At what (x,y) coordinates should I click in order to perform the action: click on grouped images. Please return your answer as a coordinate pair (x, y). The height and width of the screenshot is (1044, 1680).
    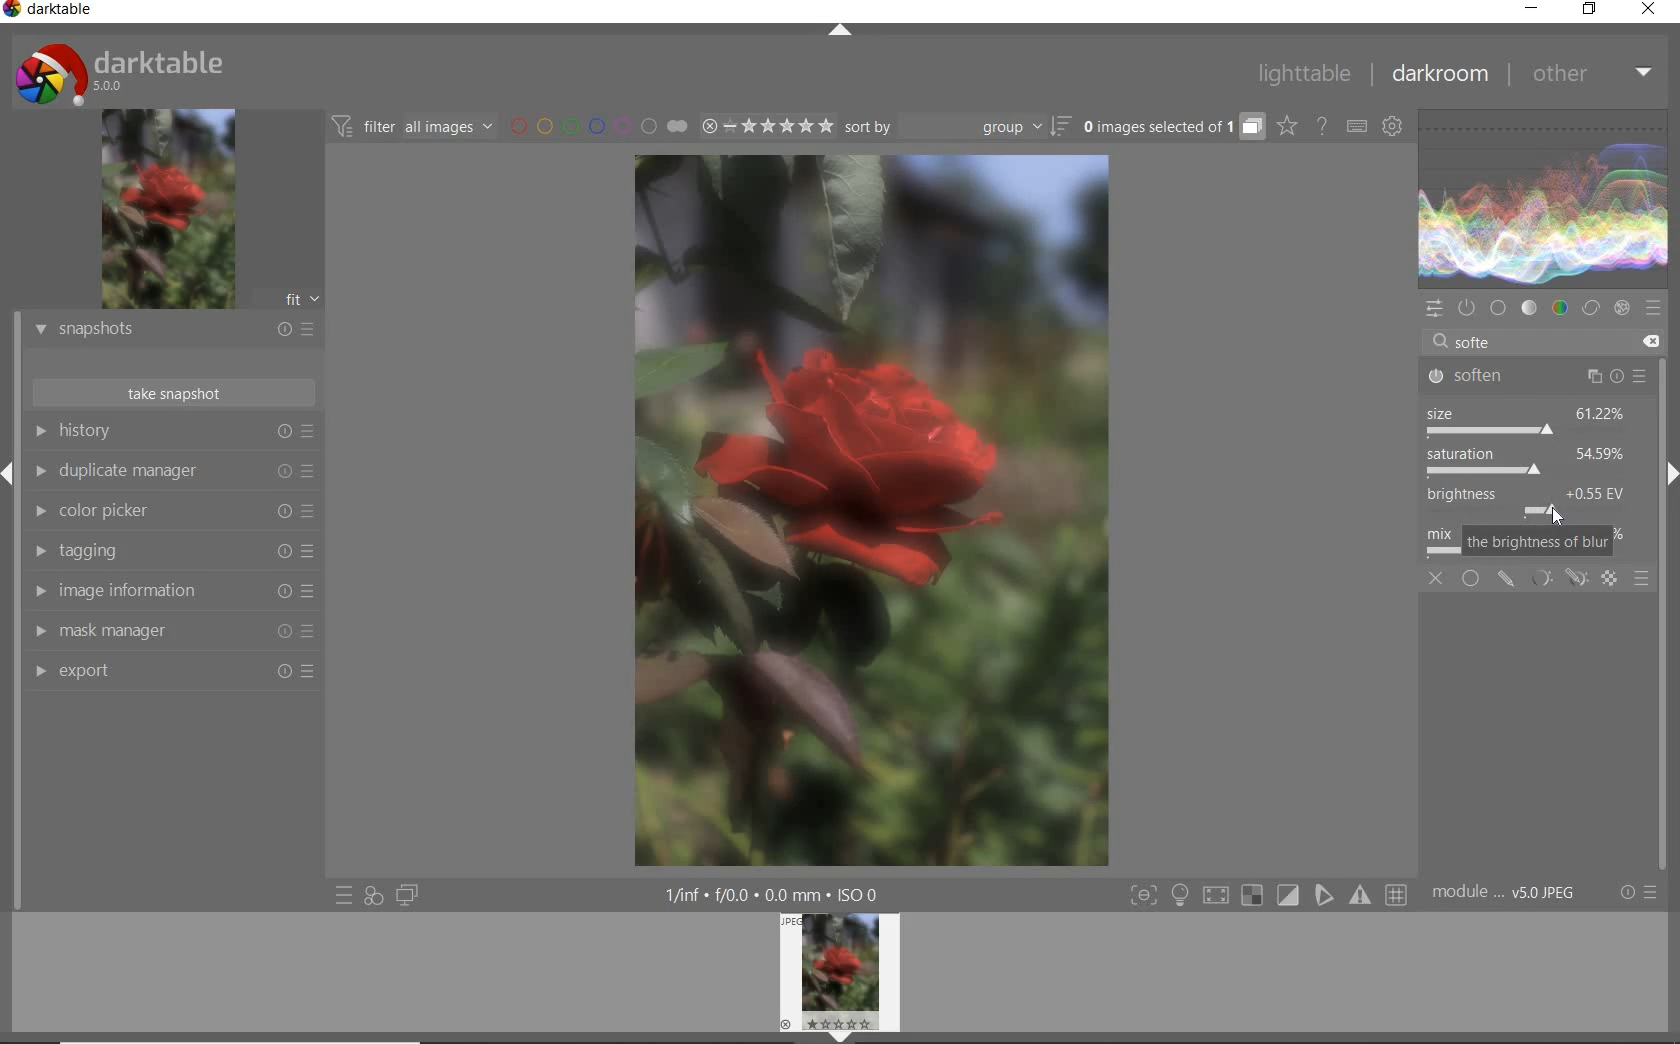
    Looking at the image, I should click on (1171, 128).